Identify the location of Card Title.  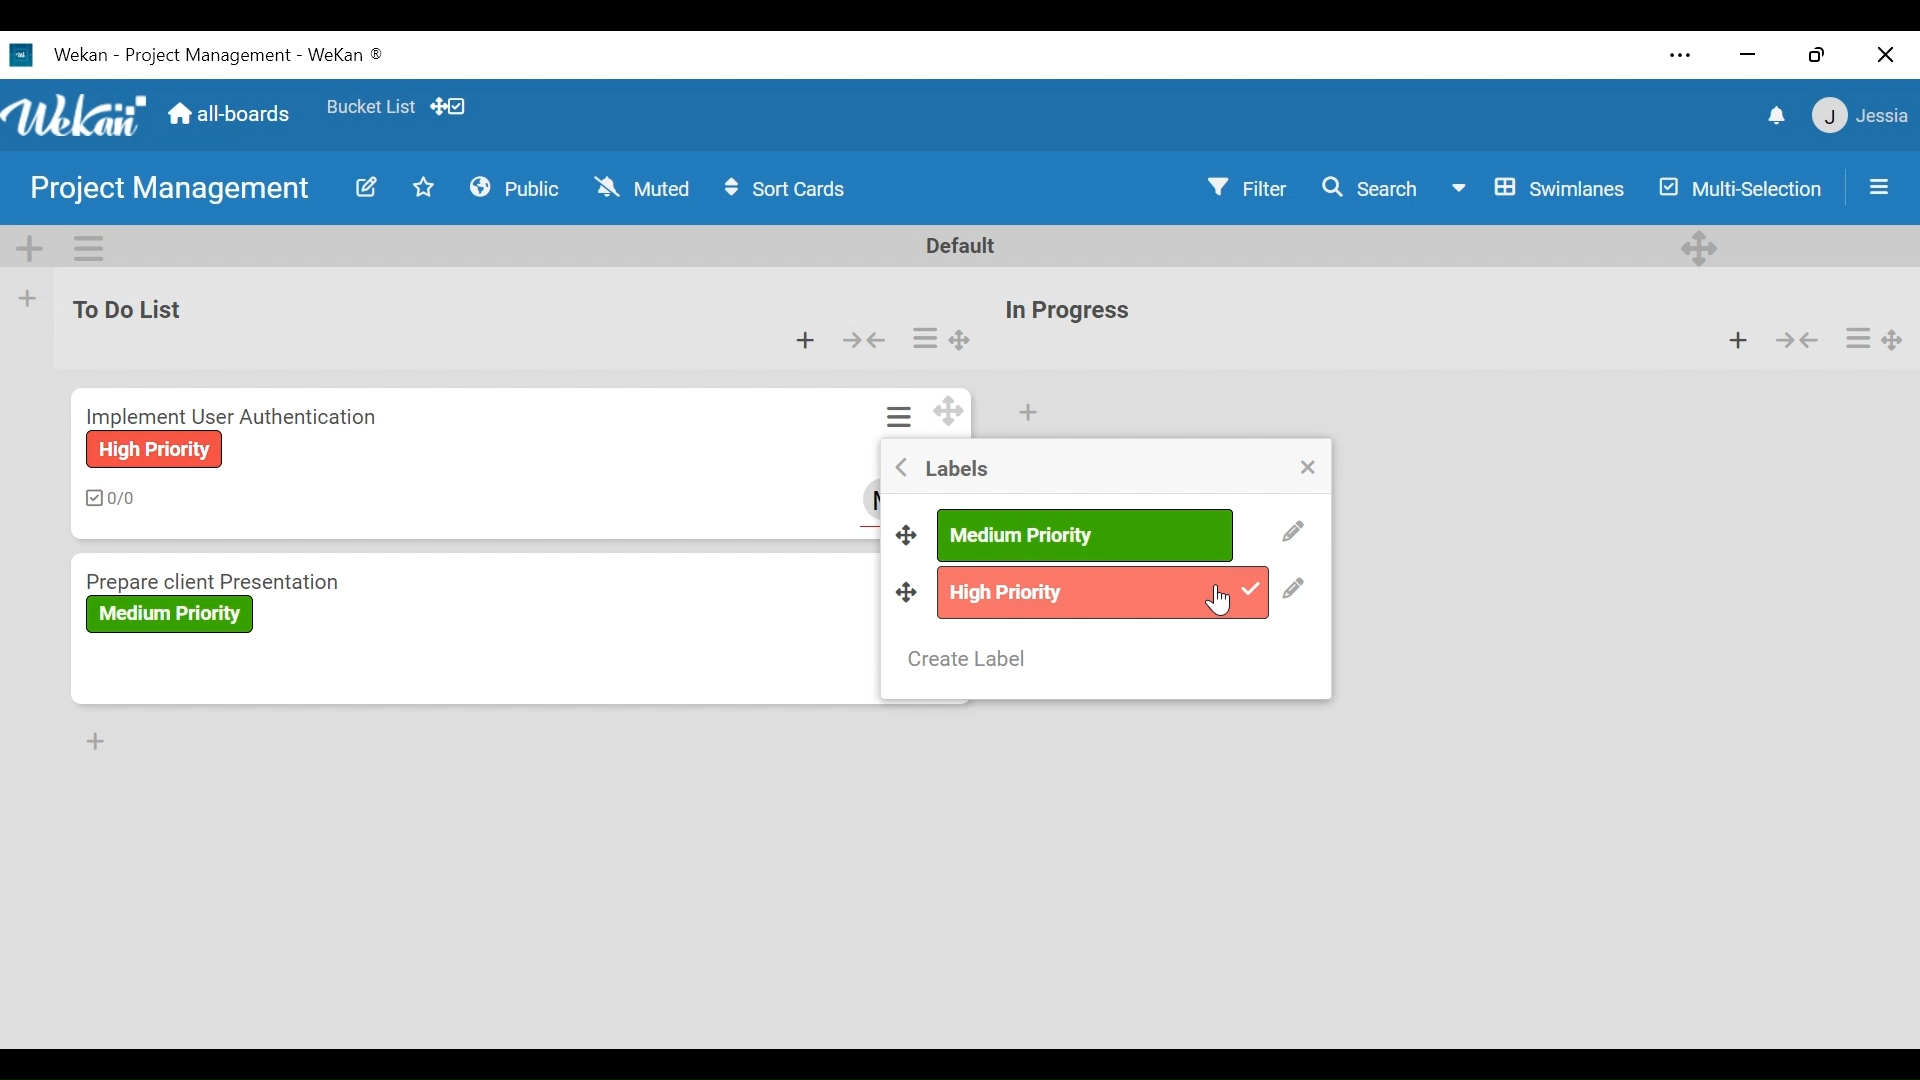
(232, 574).